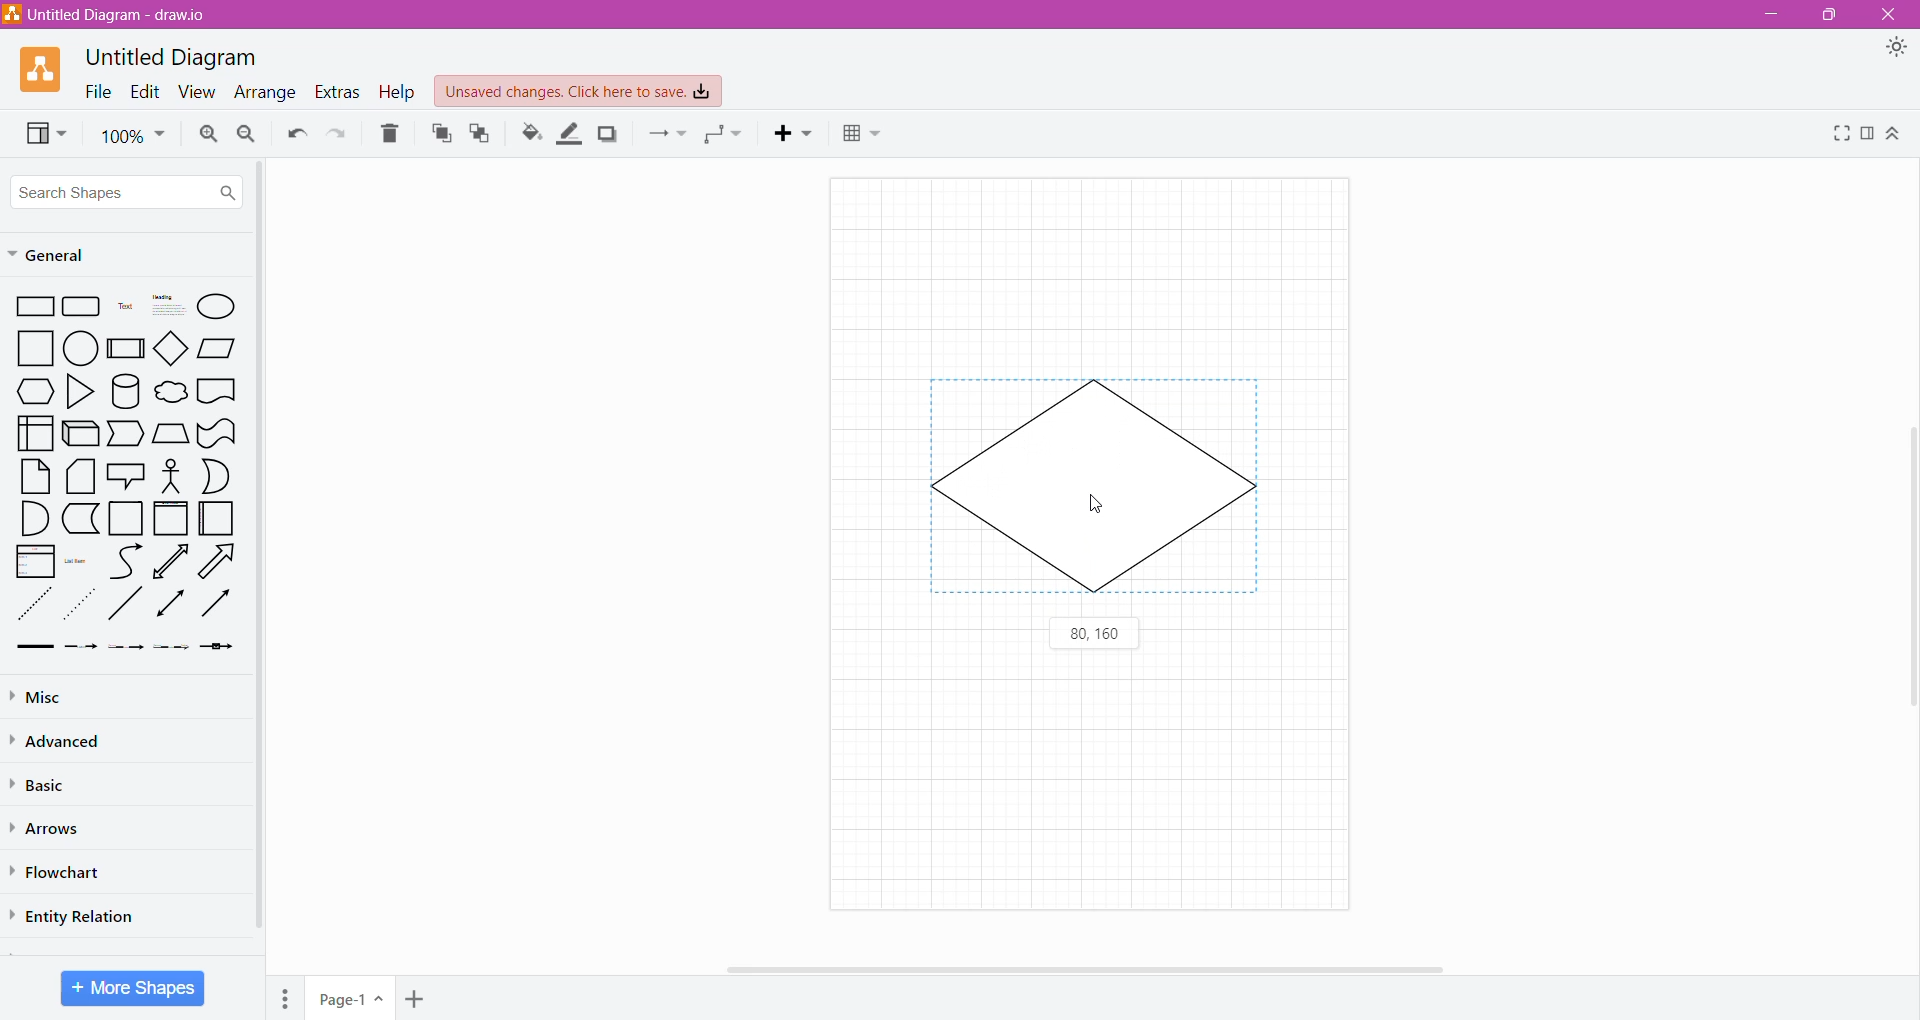  I want to click on Rectangle, so click(35, 307).